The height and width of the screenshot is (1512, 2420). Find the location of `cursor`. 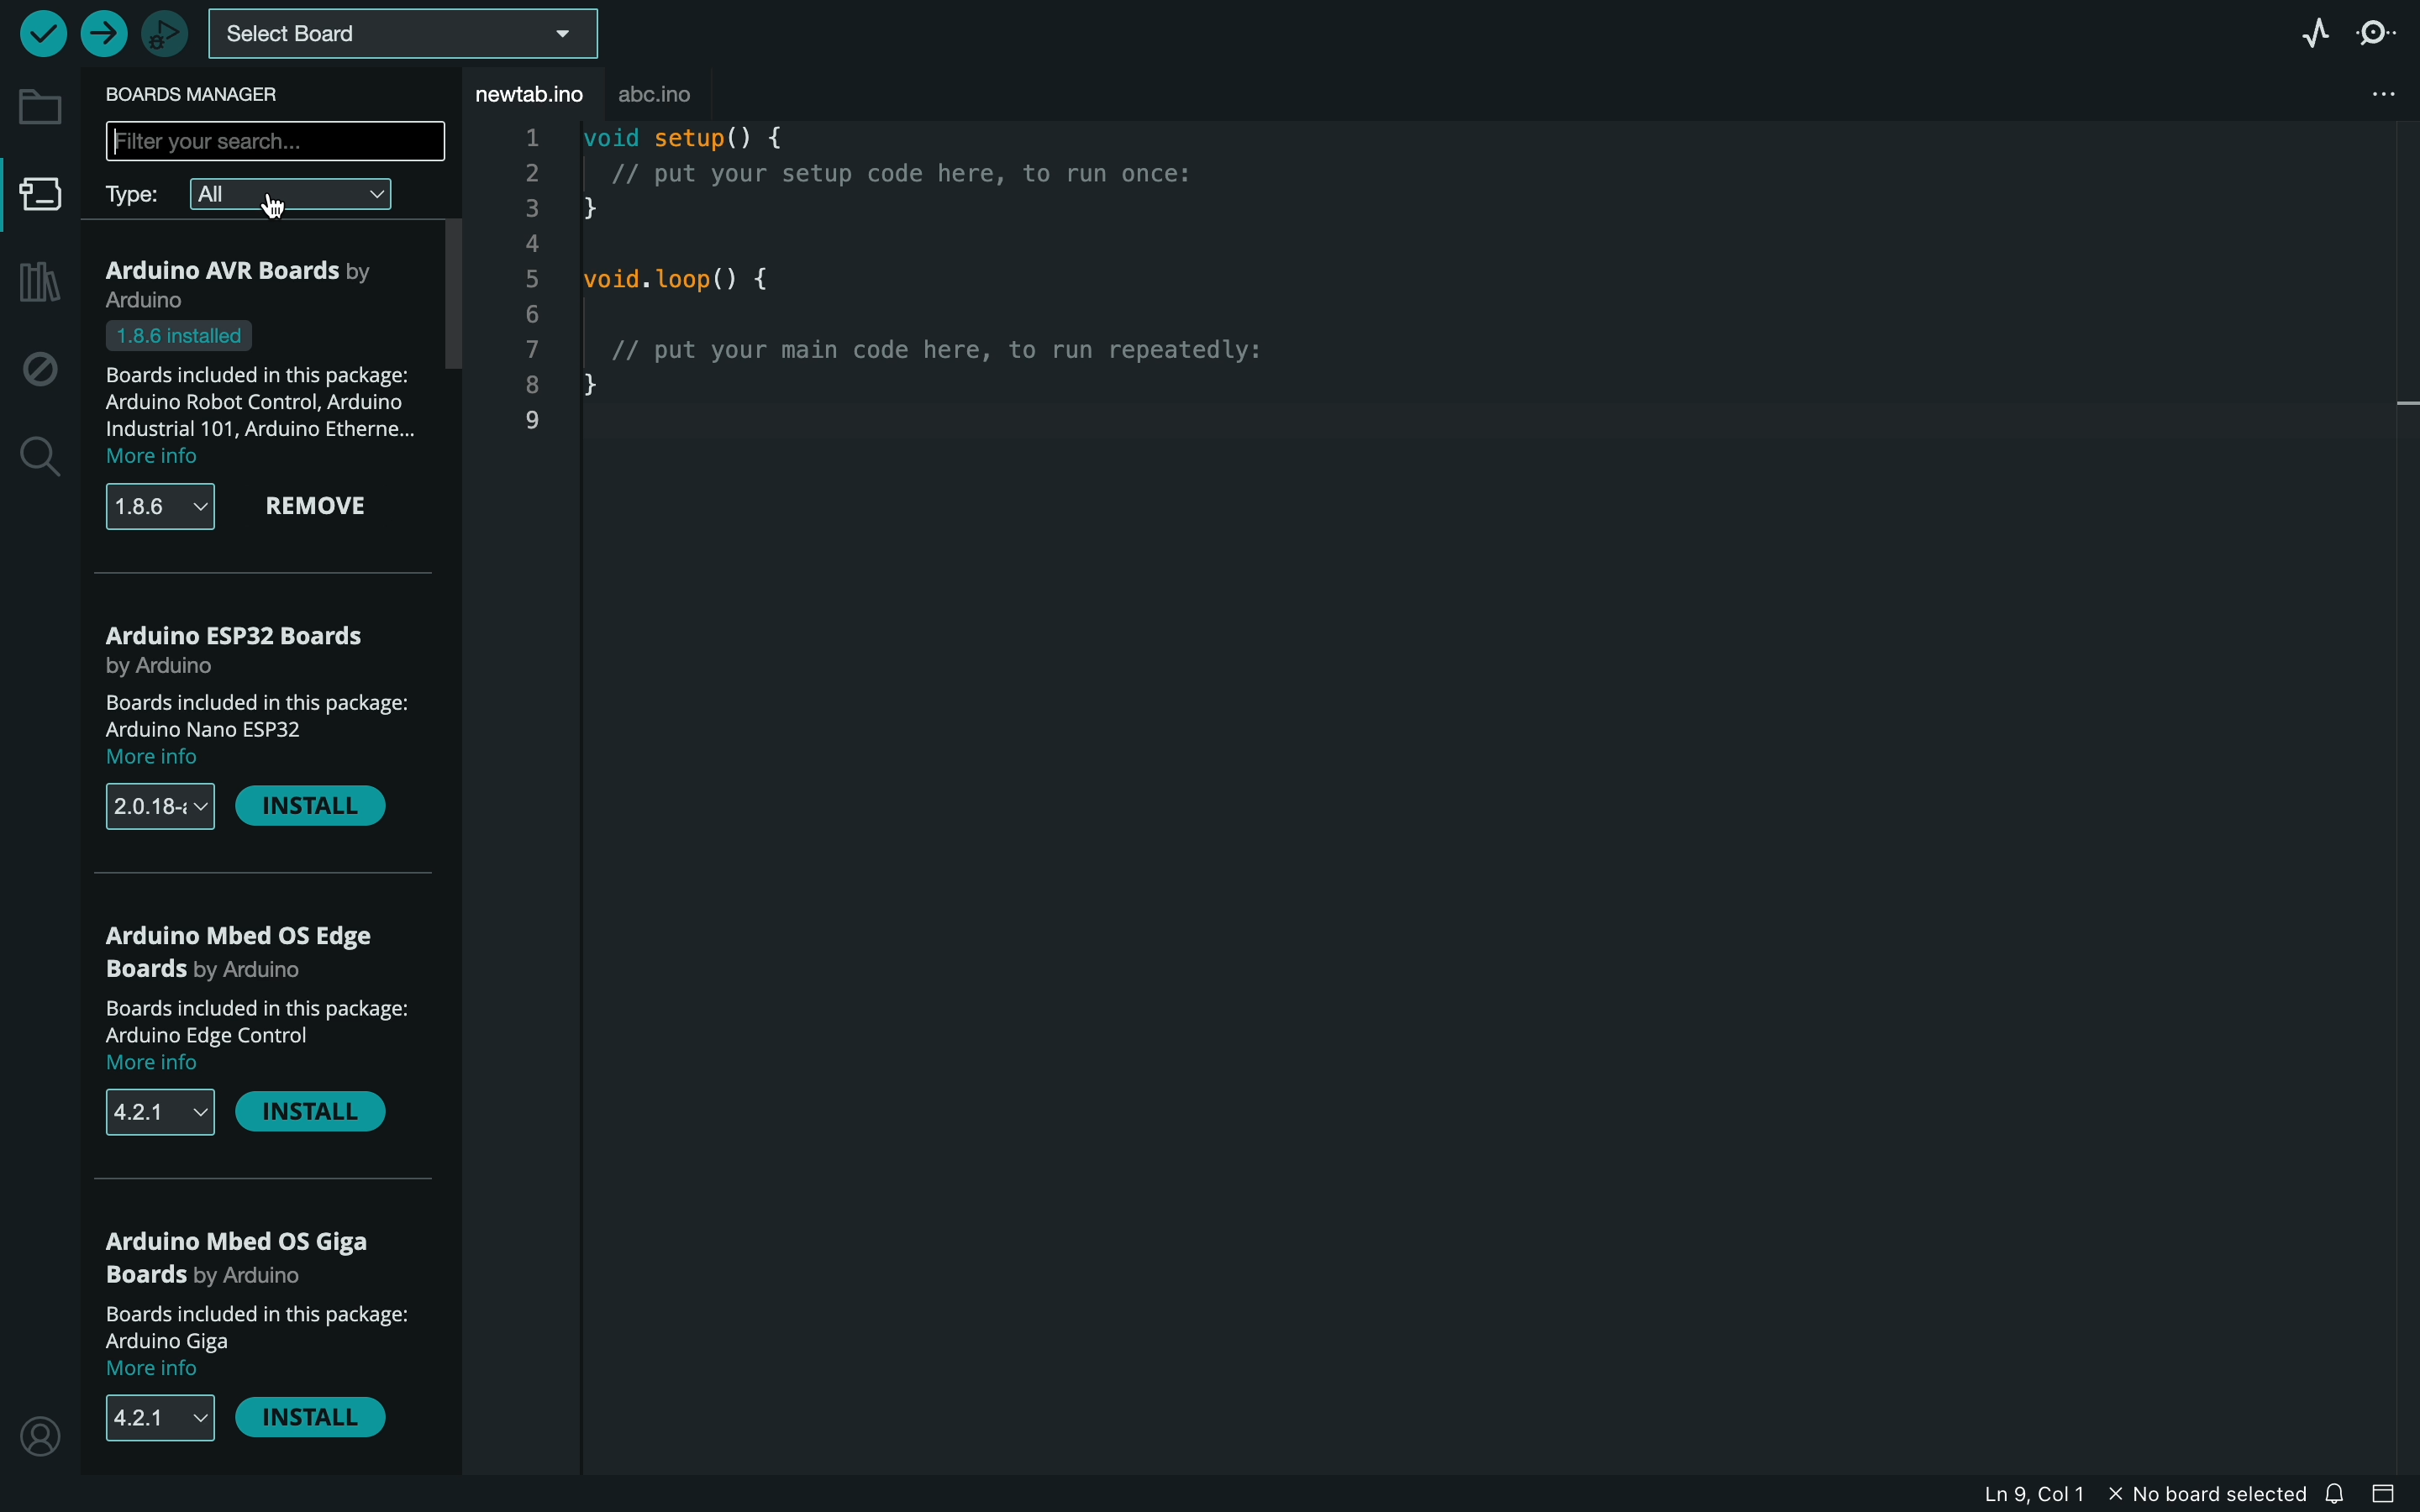

cursor is located at coordinates (275, 205).